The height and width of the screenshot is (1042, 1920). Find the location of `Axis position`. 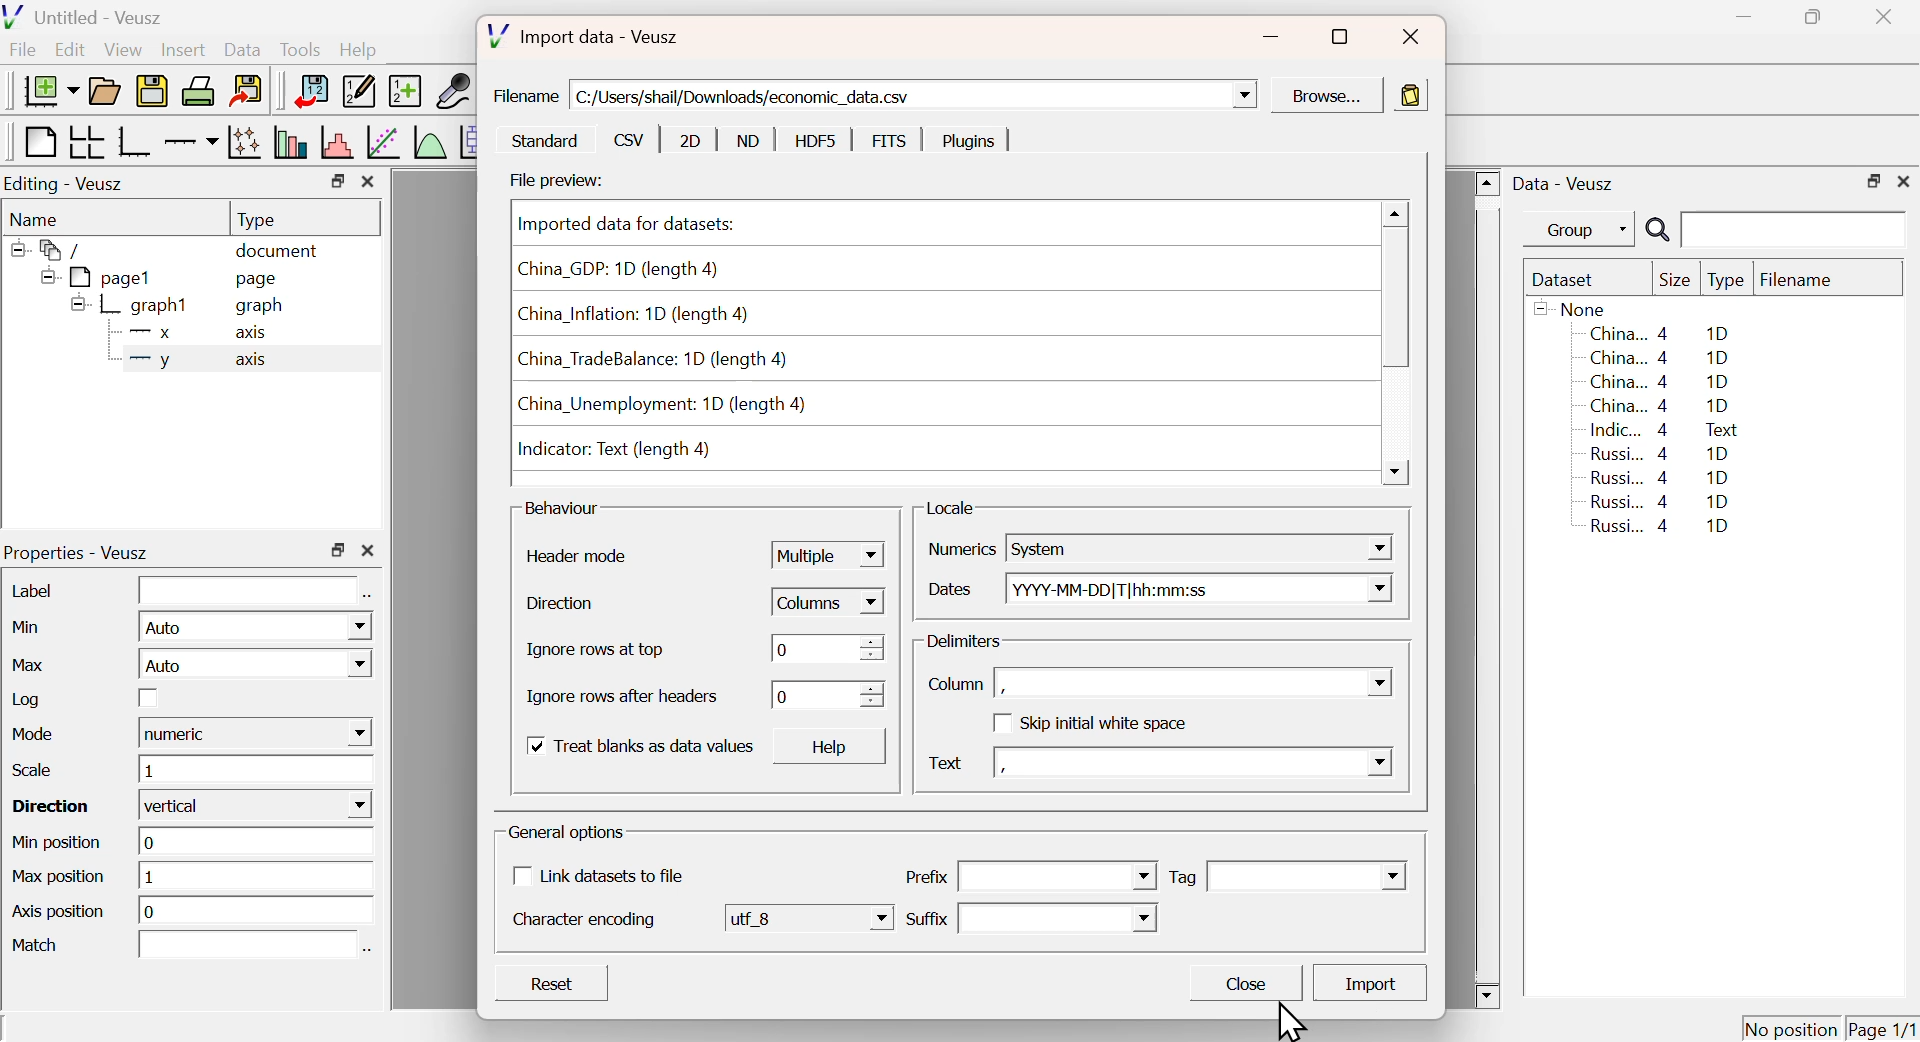

Axis position is located at coordinates (58, 914).